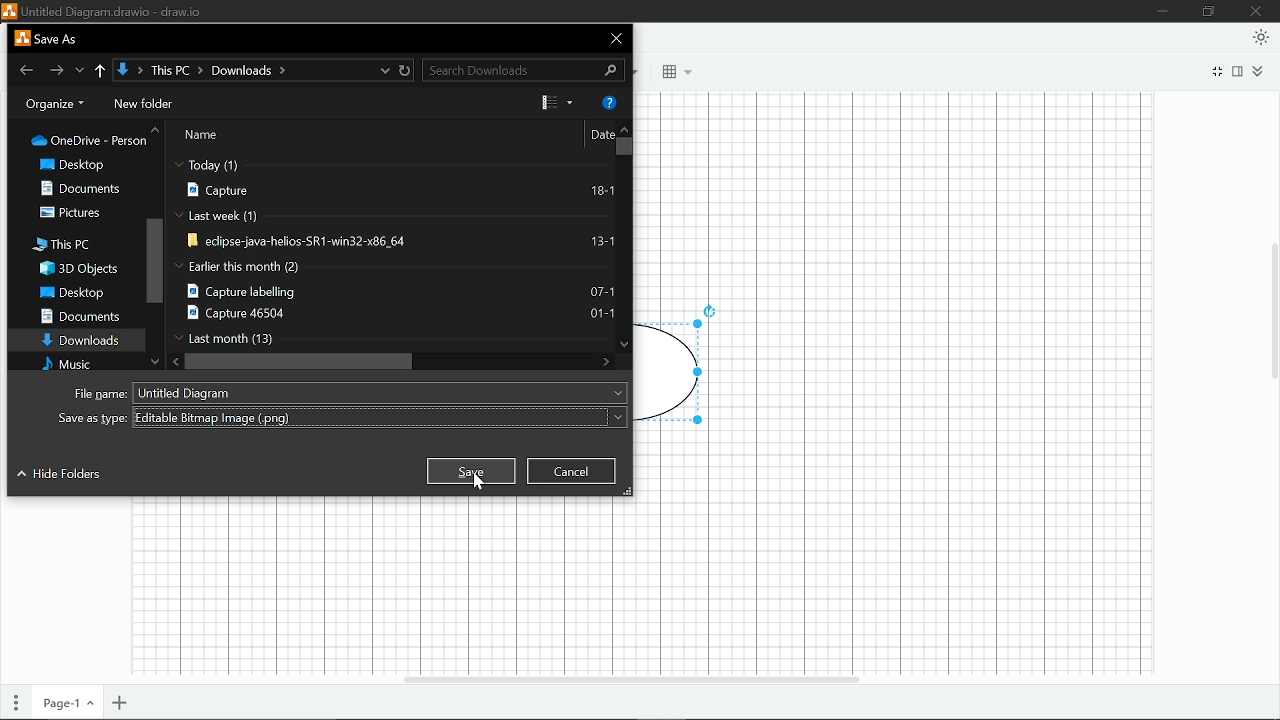 The height and width of the screenshot is (720, 1280). I want to click on Move down in folders, so click(156, 362).